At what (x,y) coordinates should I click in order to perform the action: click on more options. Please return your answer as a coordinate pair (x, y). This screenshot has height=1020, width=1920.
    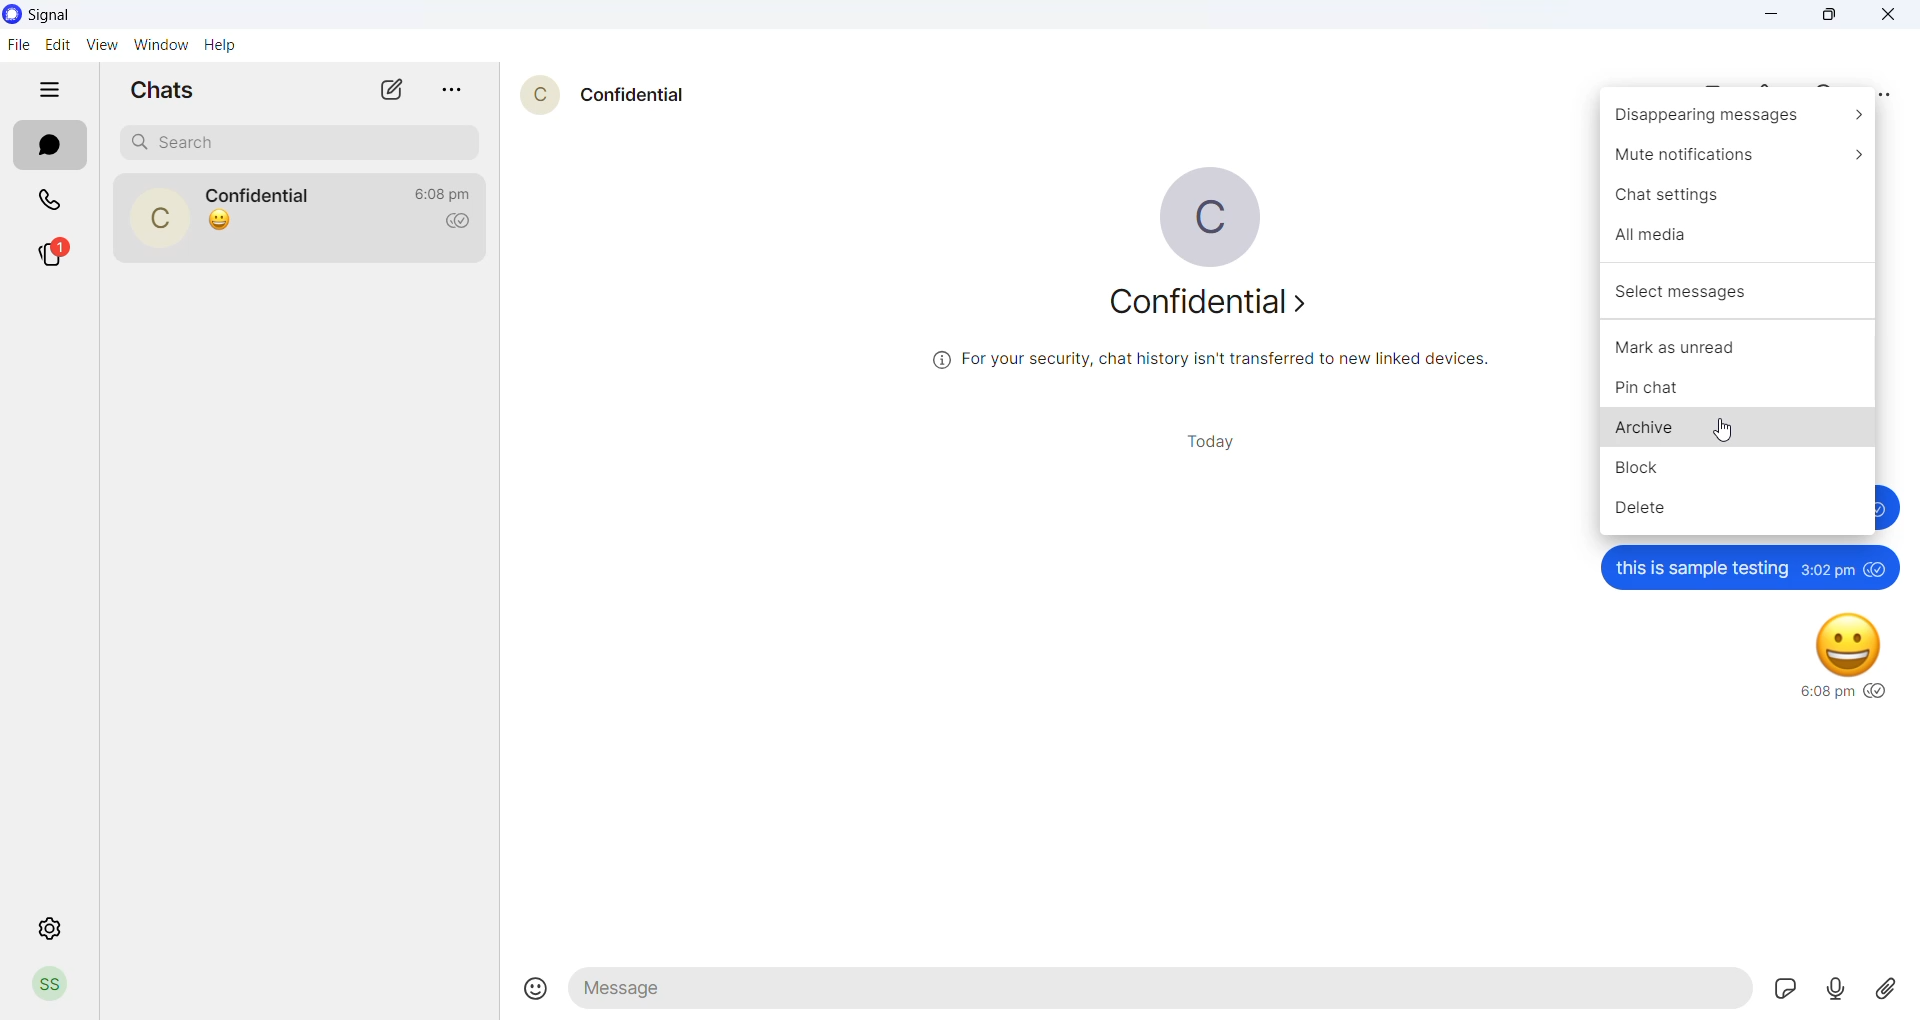
    Looking at the image, I should click on (452, 92).